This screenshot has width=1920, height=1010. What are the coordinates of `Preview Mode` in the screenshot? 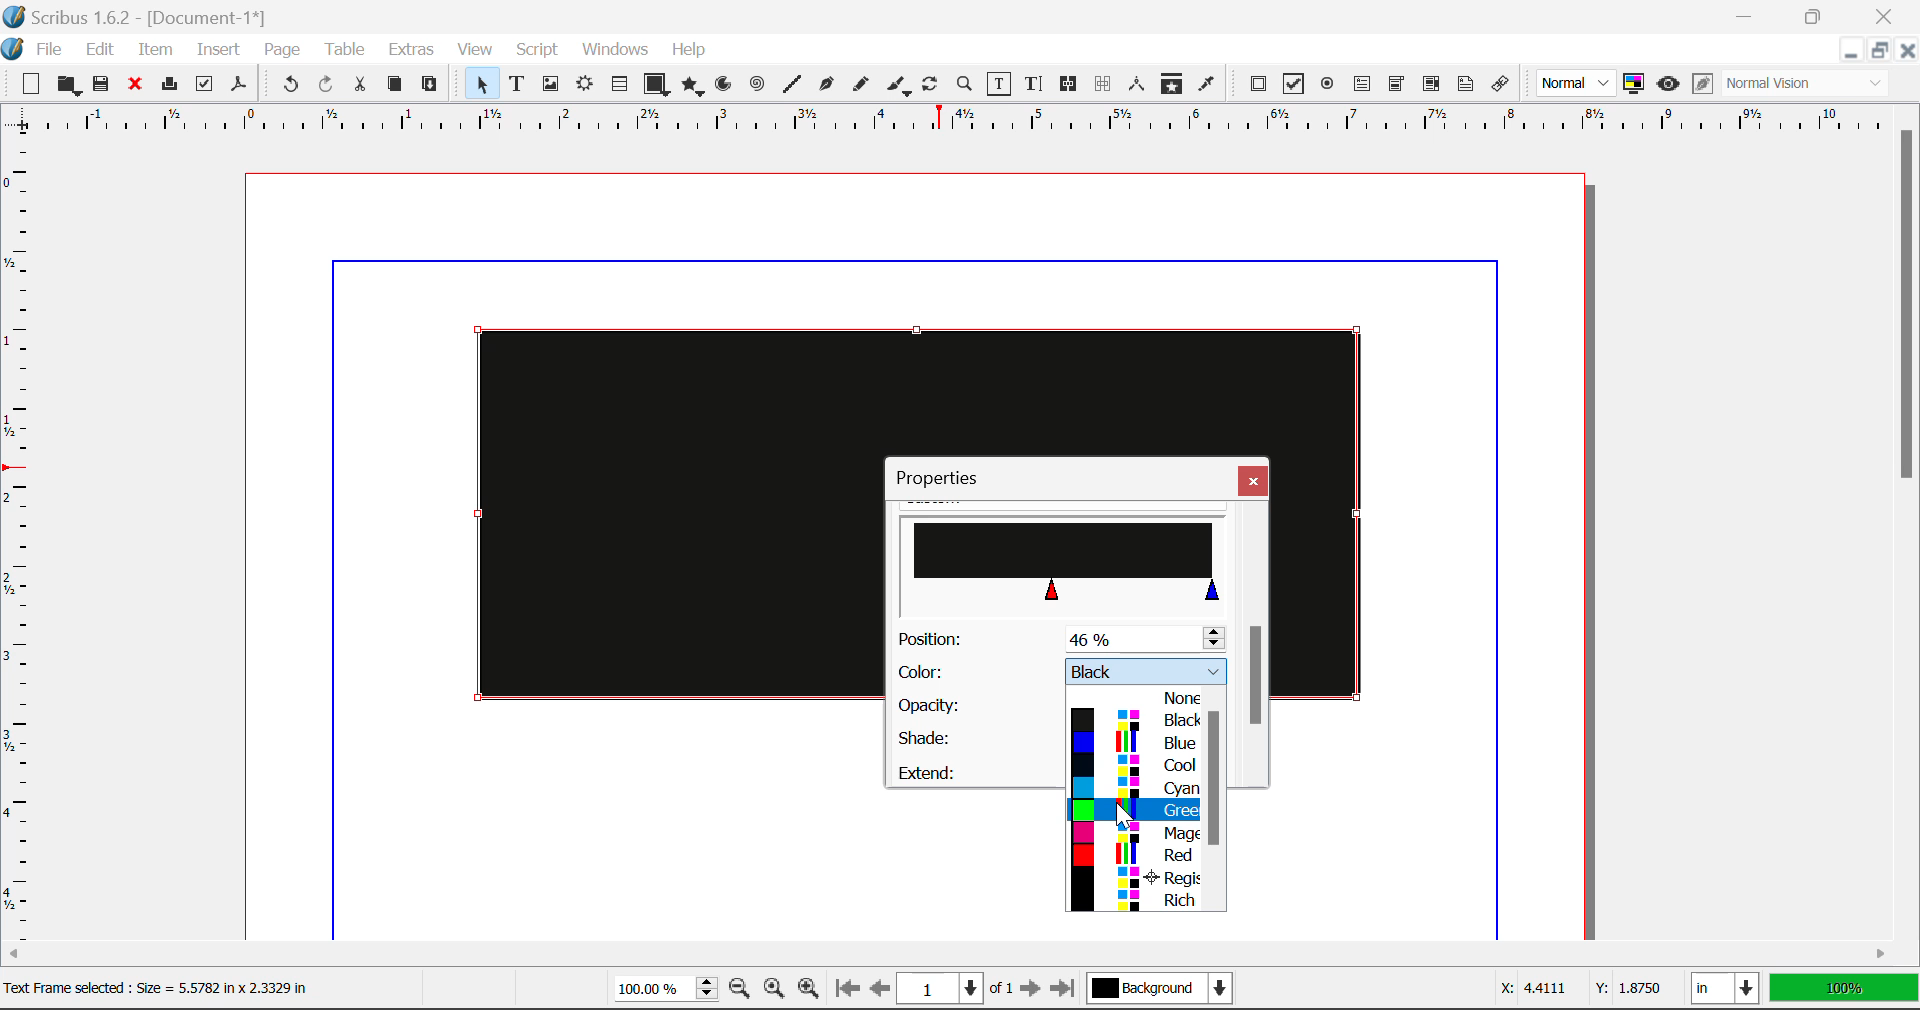 It's located at (1576, 83).